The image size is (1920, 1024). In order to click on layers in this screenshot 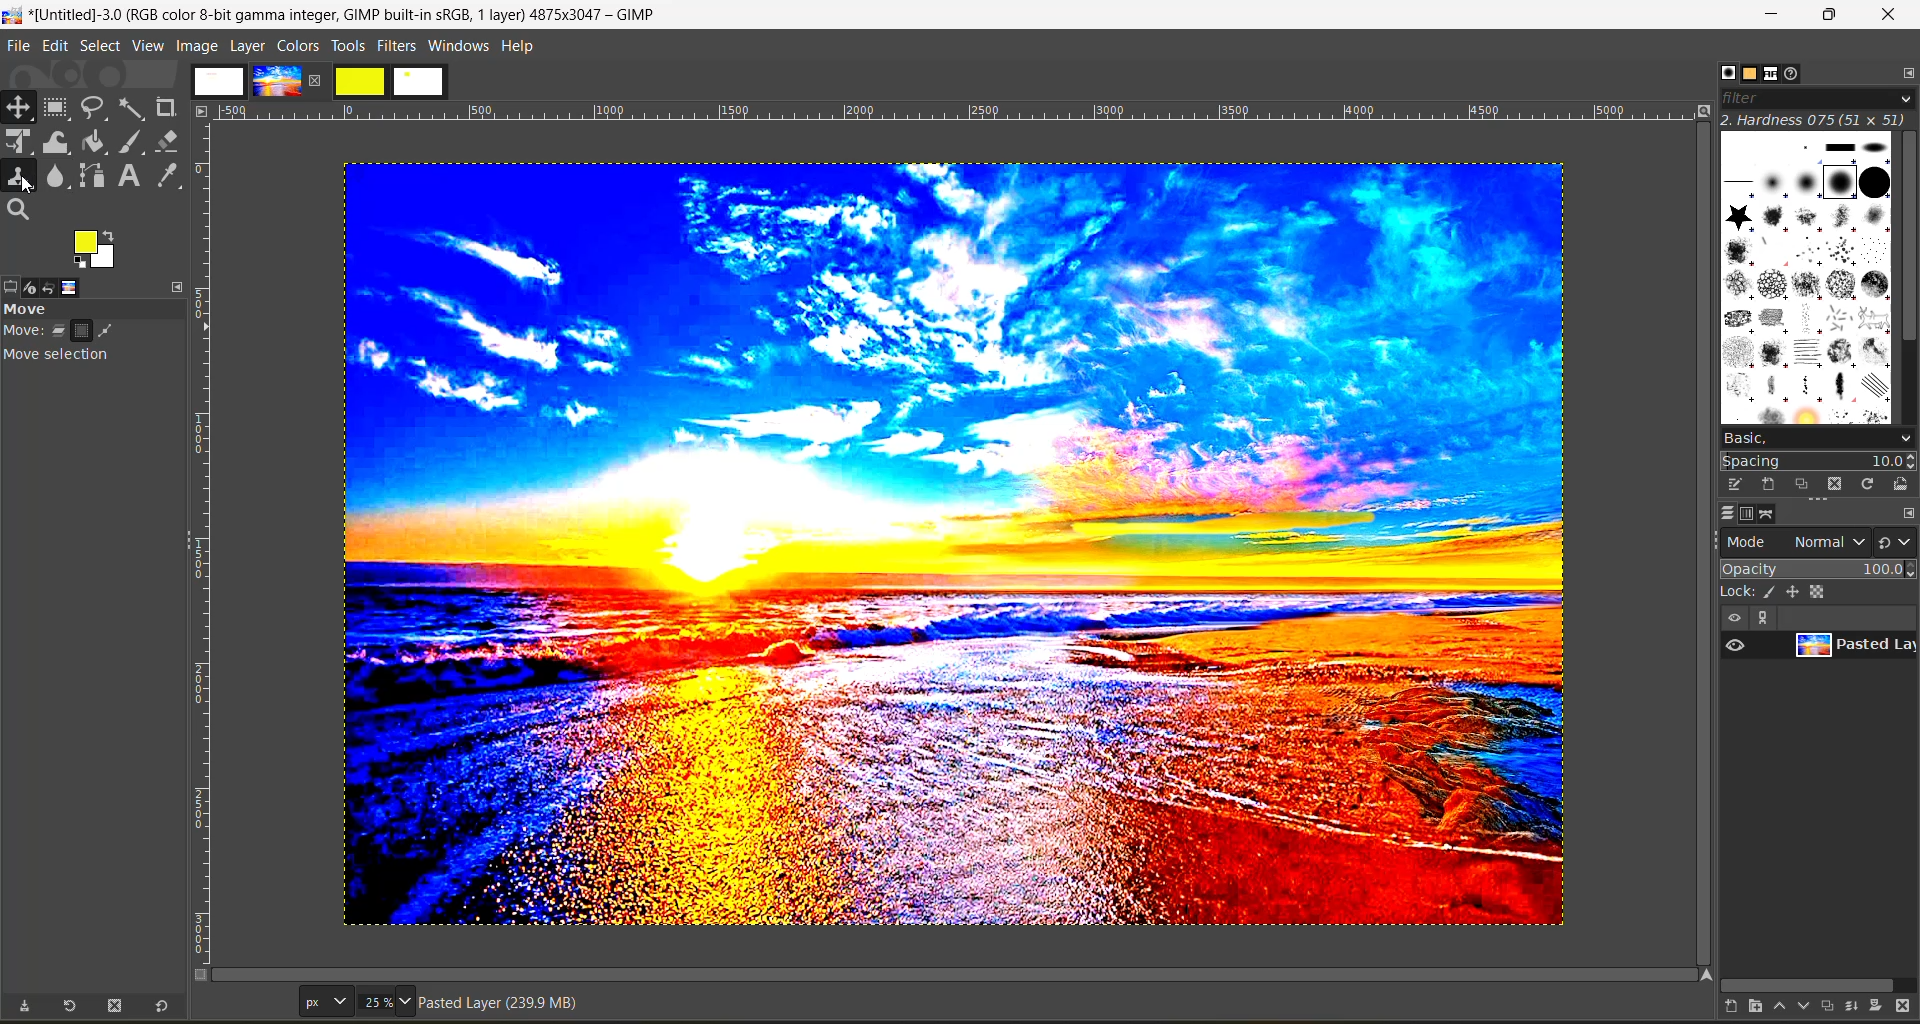, I will do `click(1721, 514)`.